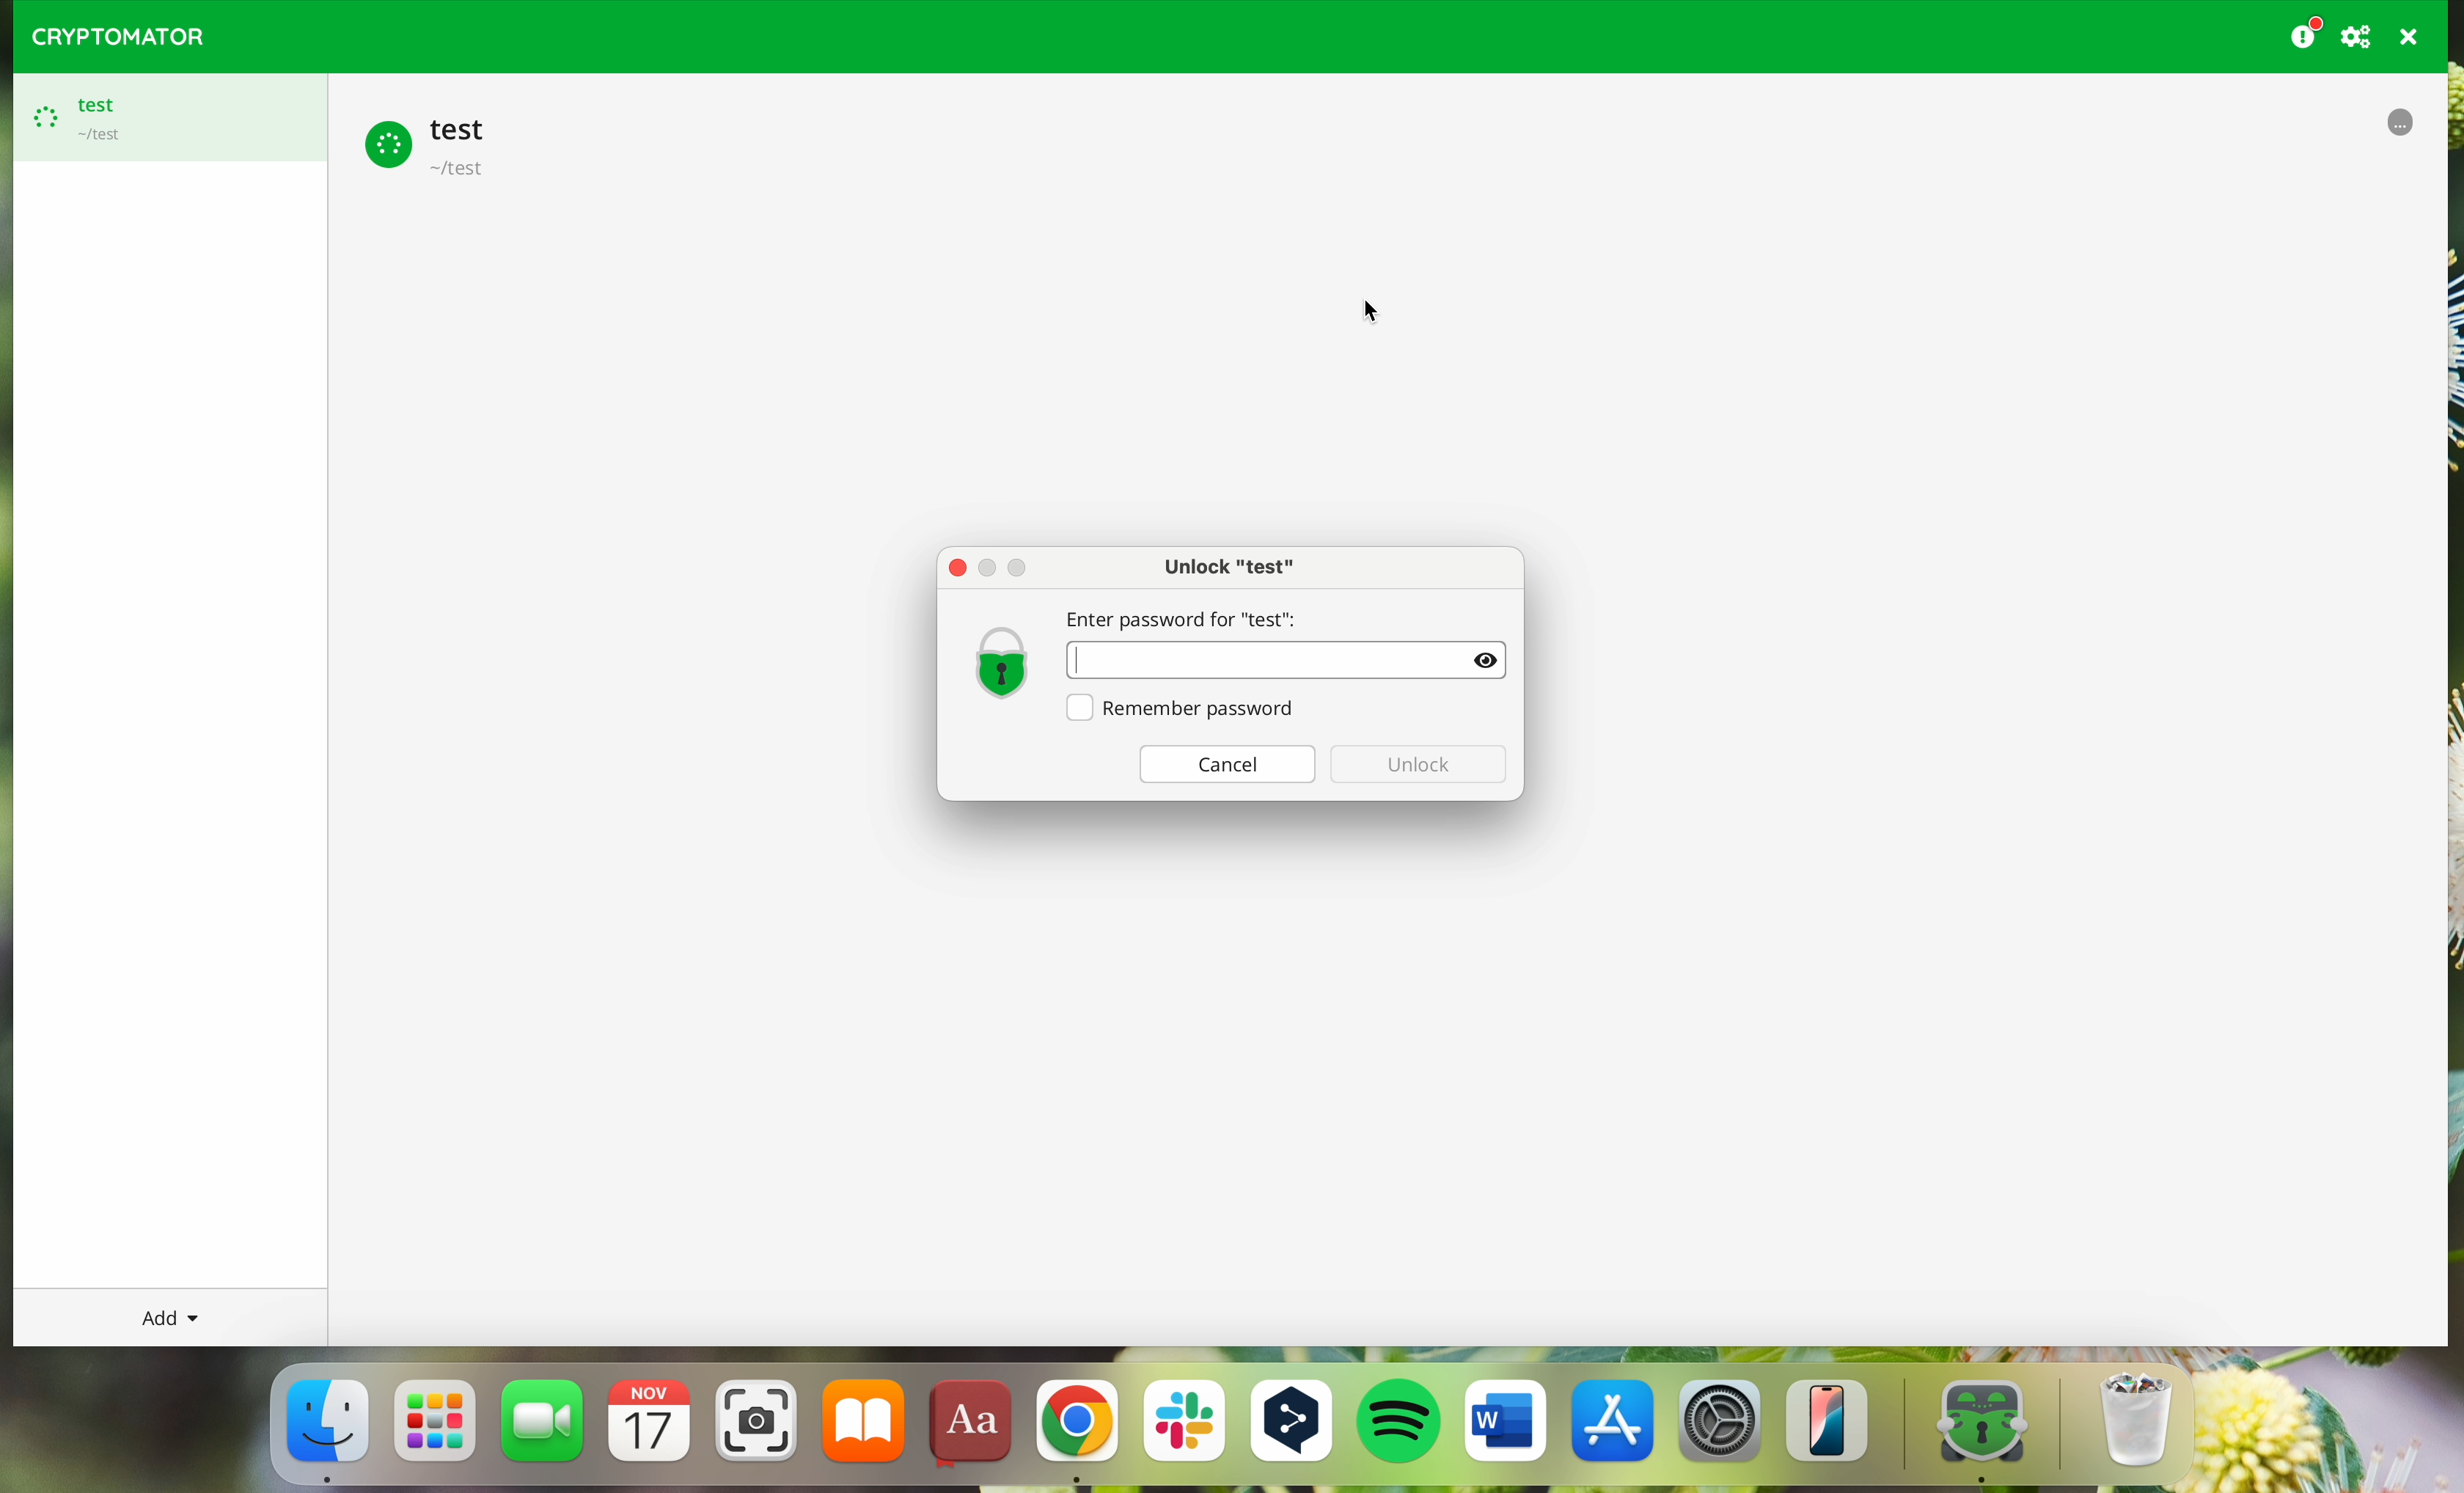  Describe the element at coordinates (168, 1317) in the screenshot. I see `add button` at that location.